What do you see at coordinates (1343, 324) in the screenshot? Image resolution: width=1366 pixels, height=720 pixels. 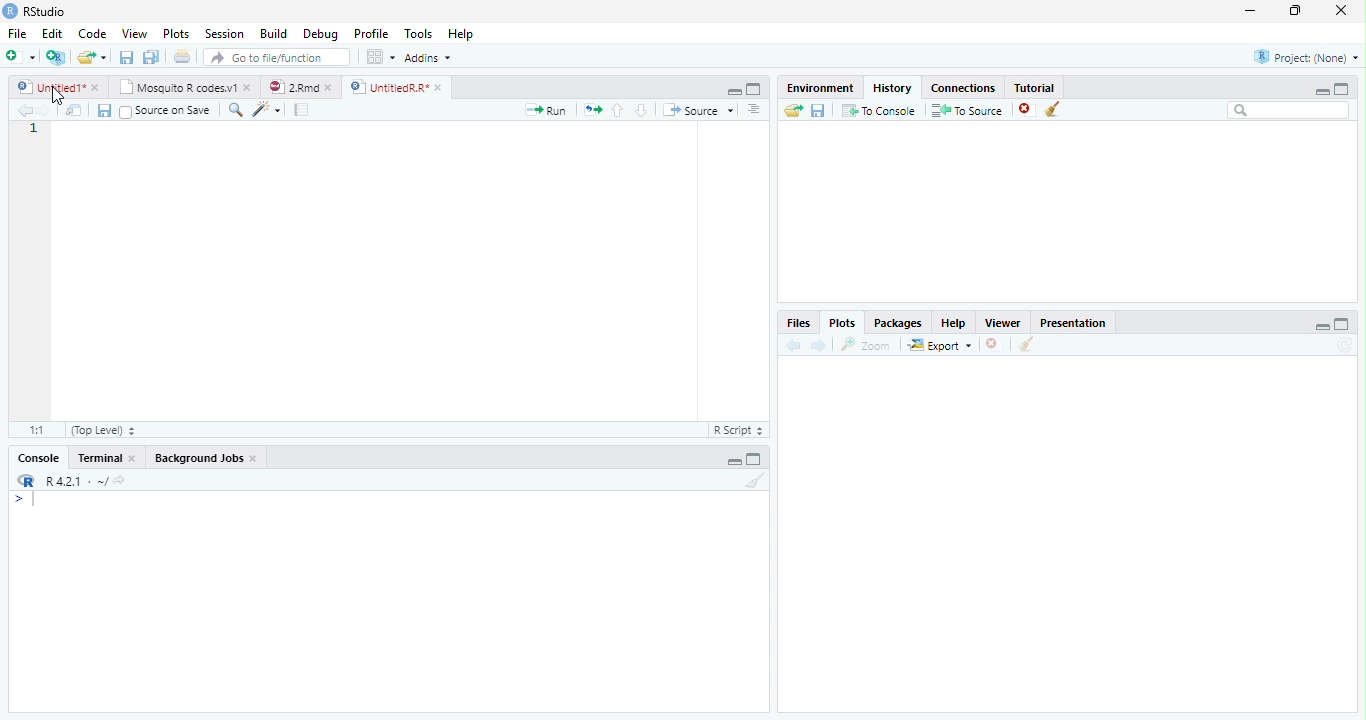 I see `maximize` at bounding box center [1343, 324].